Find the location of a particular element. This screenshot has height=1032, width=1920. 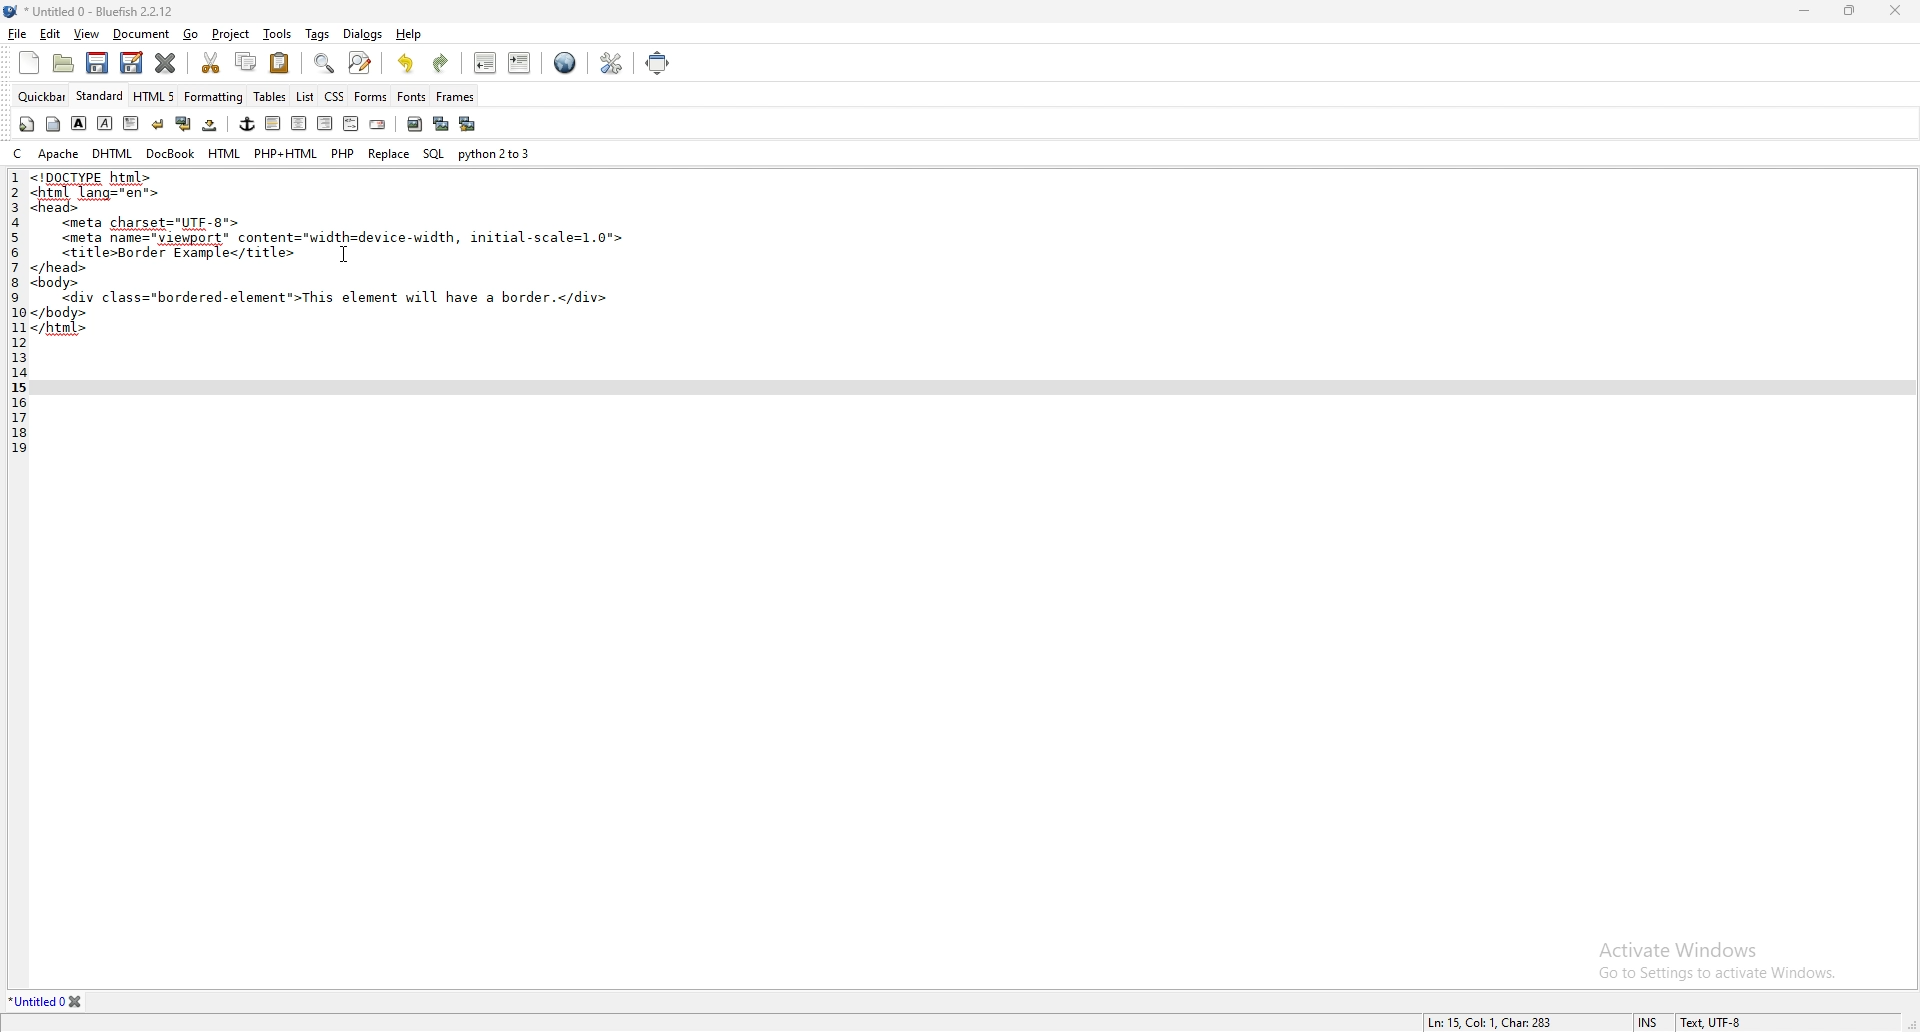

break is located at coordinates (158, 124).